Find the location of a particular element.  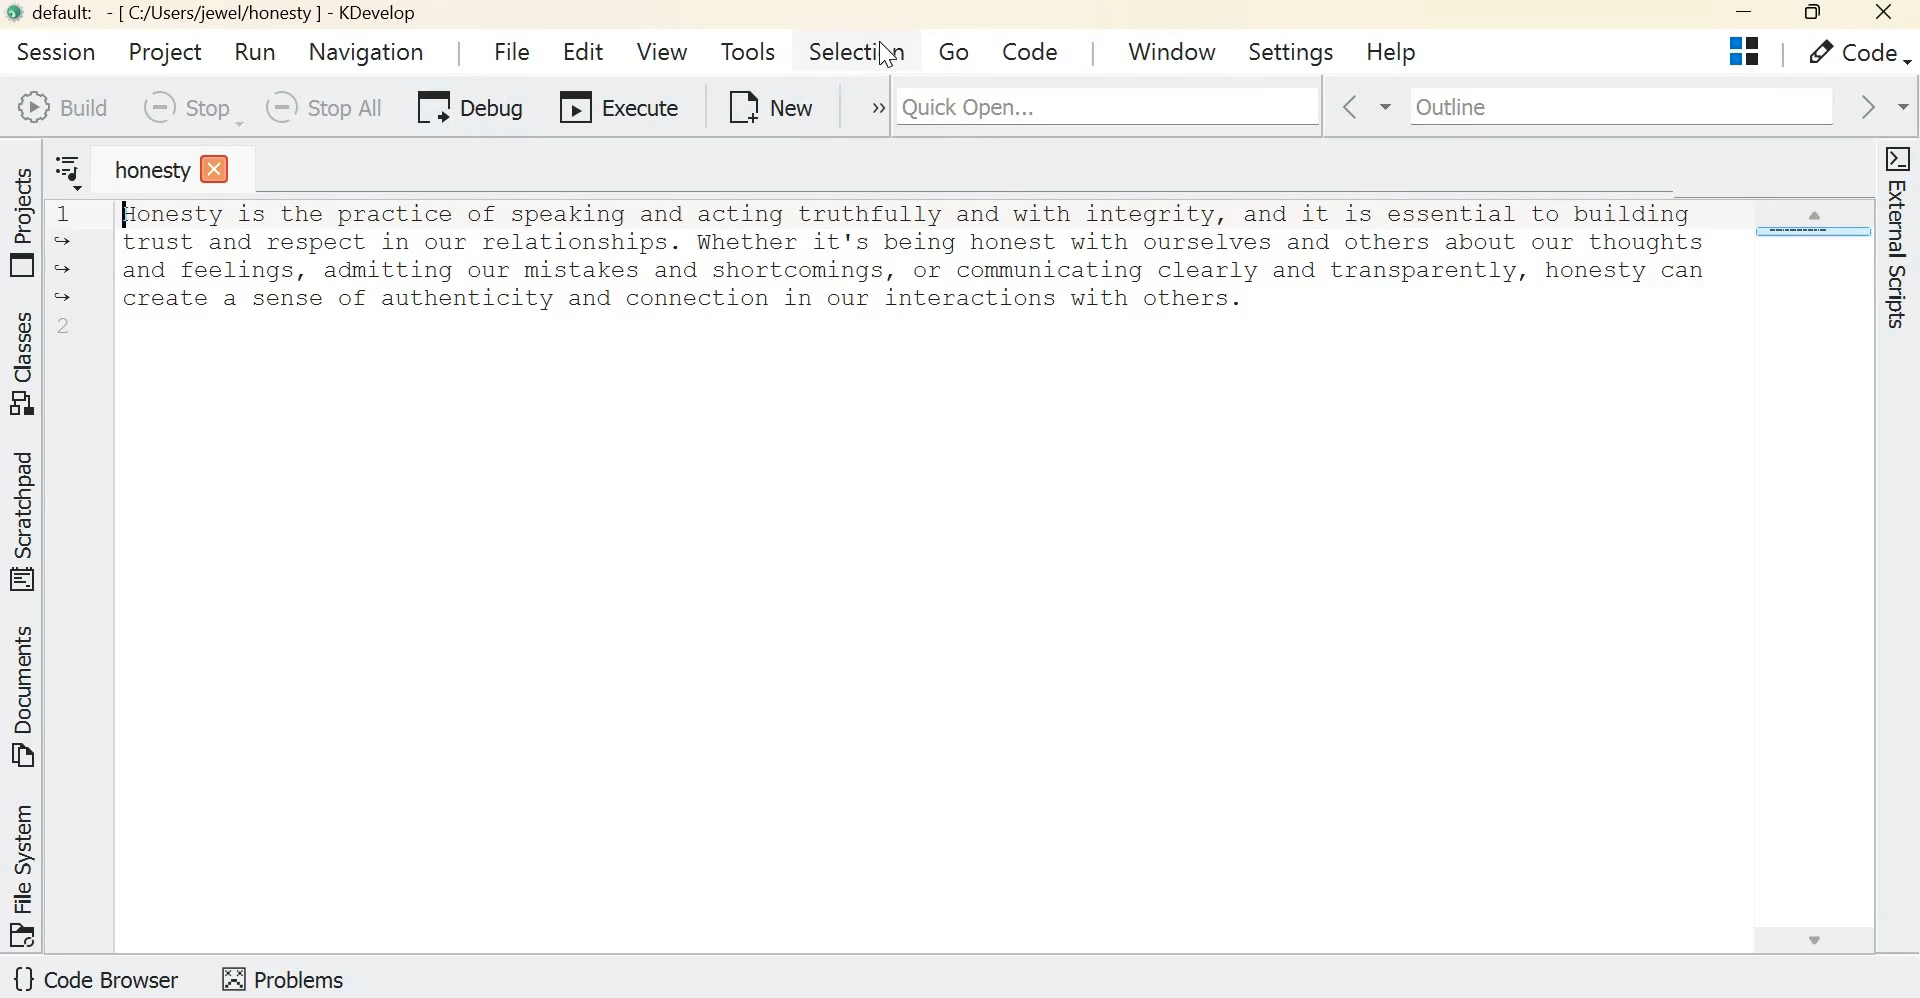

Build Selection is located at coordinates (62, 107).